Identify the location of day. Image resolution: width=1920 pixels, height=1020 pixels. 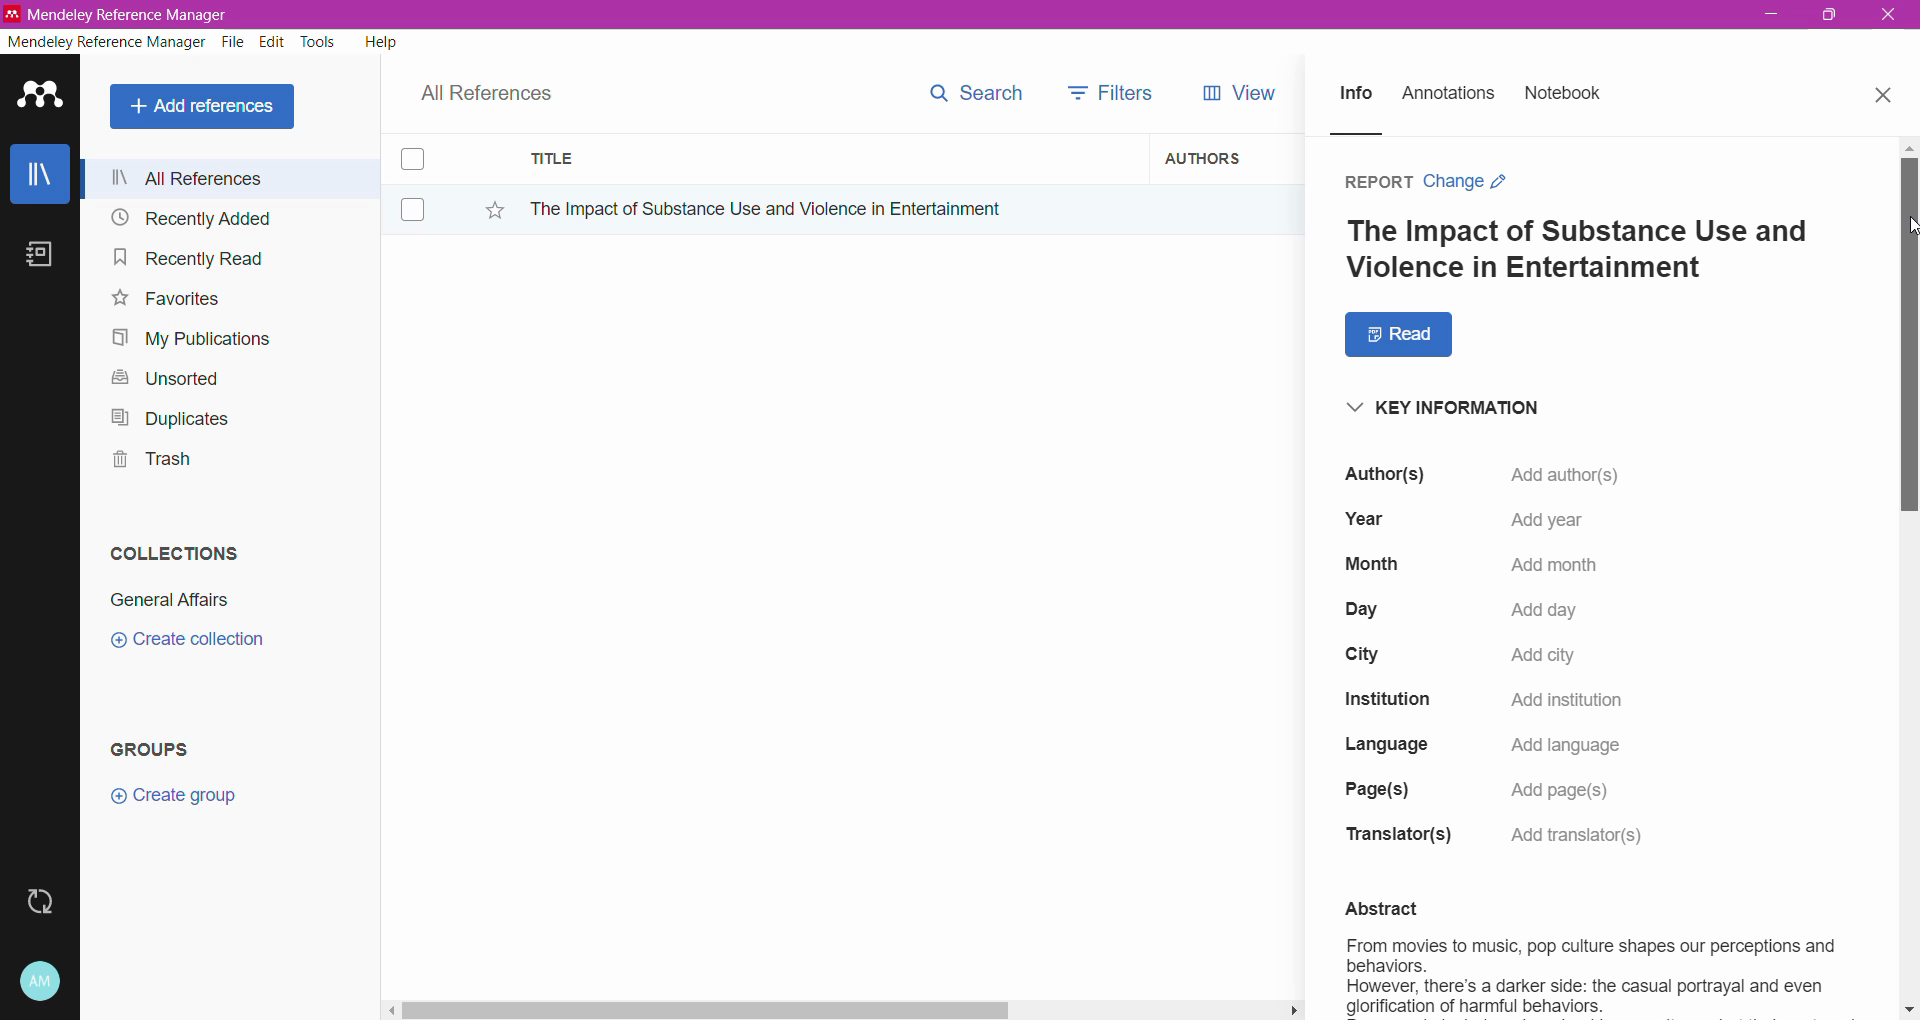
(1500, 614).